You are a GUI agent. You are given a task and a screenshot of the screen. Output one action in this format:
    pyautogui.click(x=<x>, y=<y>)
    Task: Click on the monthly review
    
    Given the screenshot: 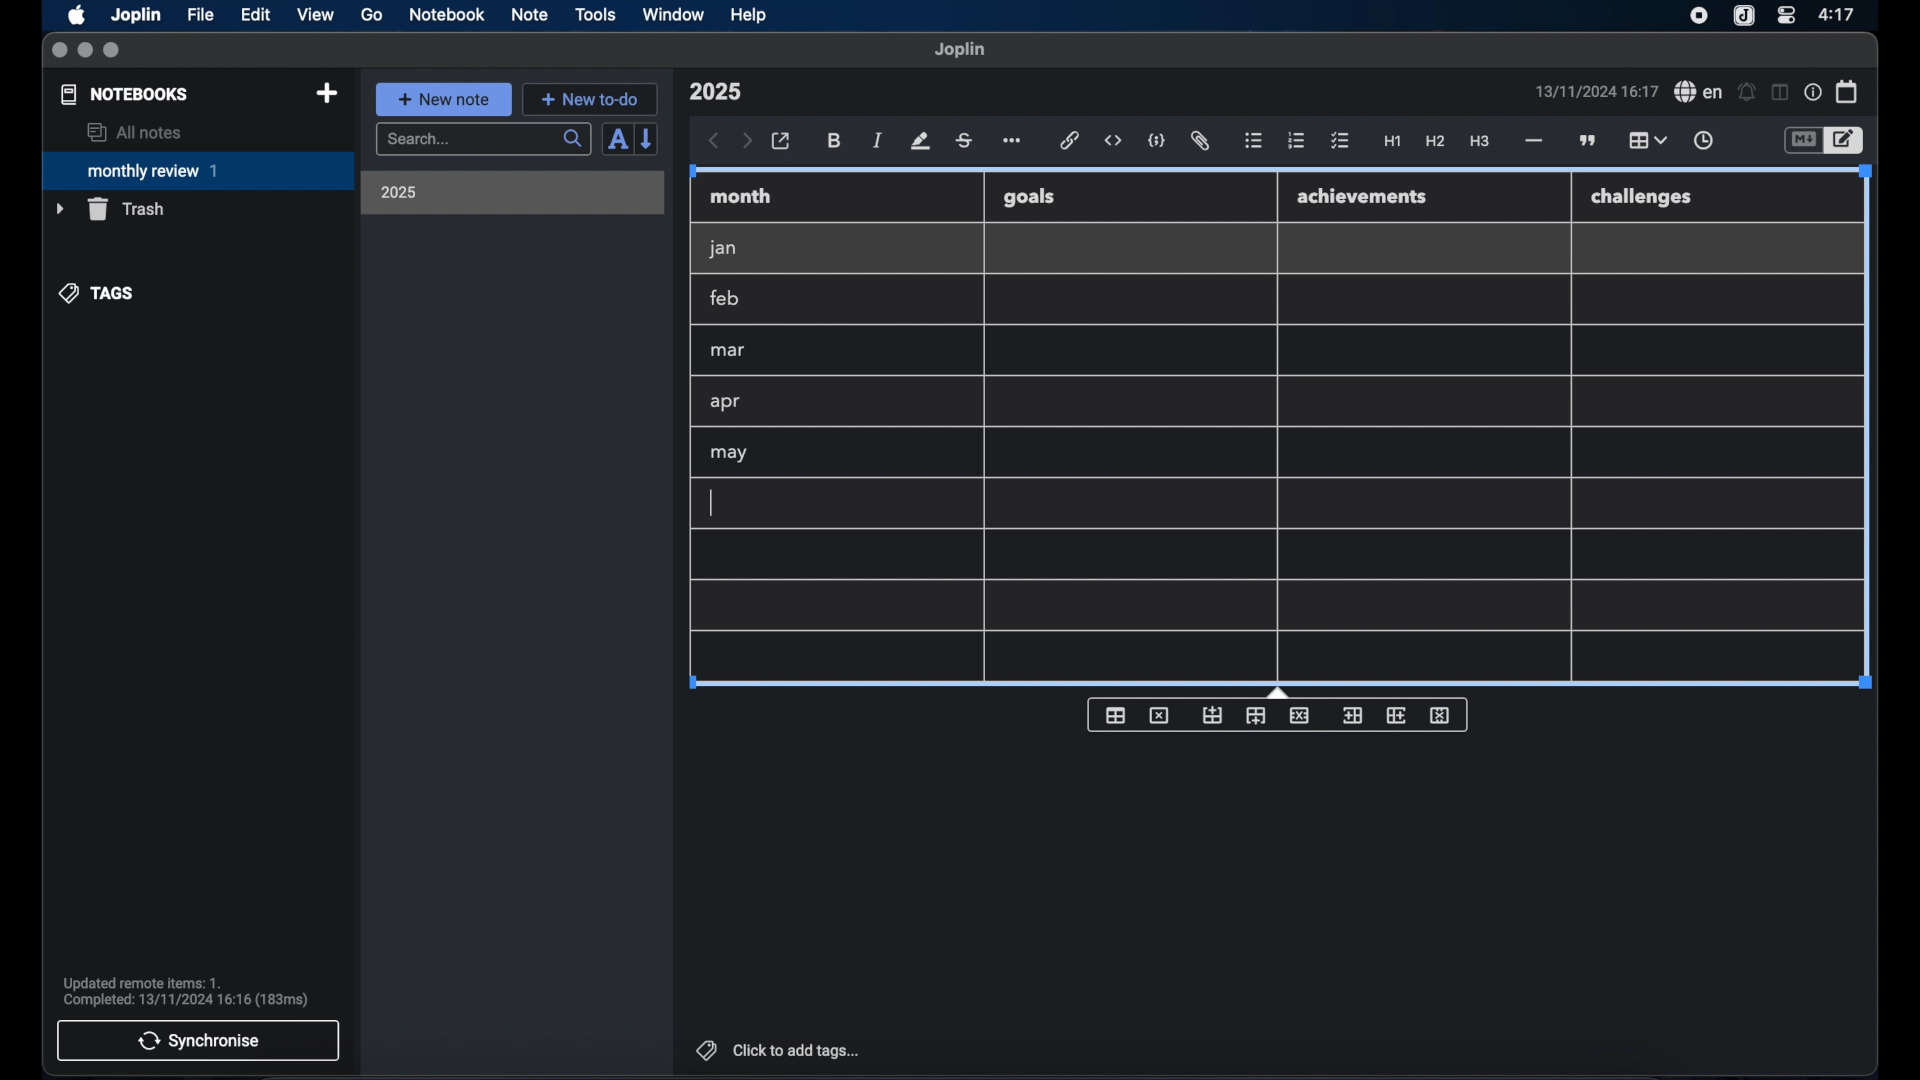 What is the action you would take?
    pyautogui.click(x=198, y=169)
    